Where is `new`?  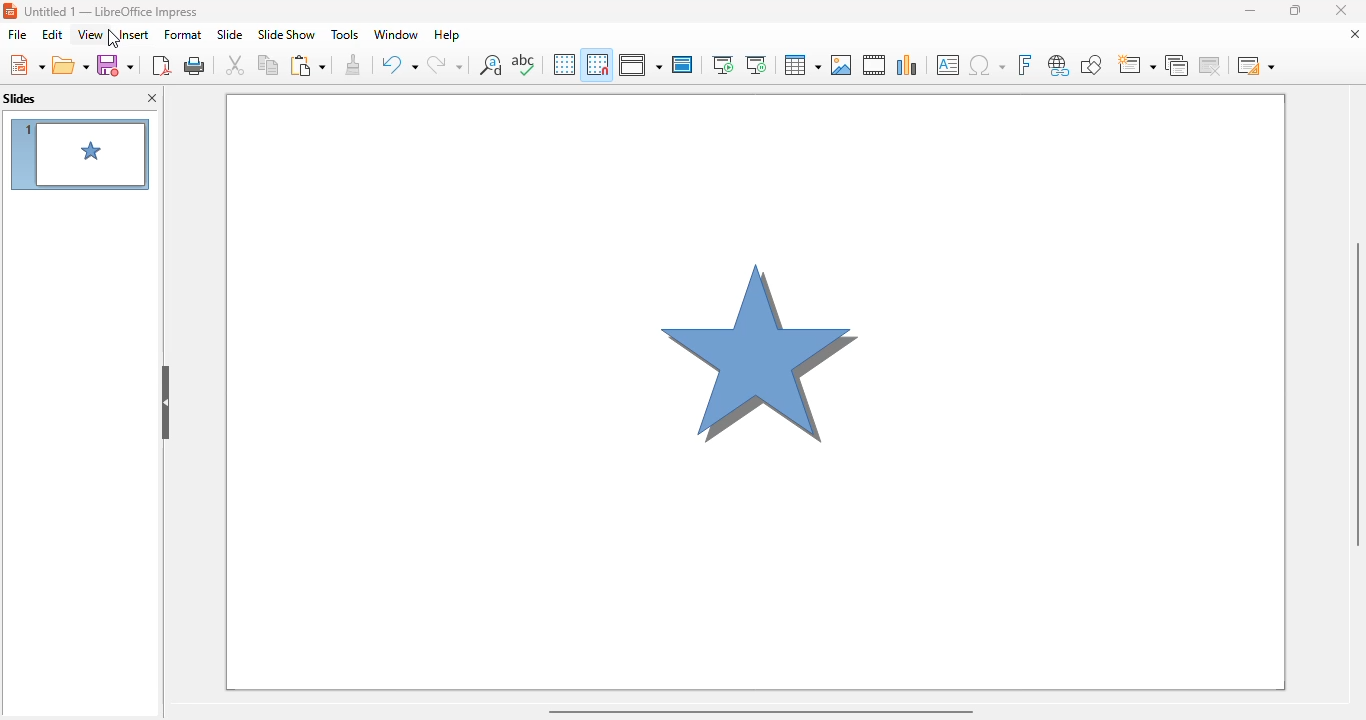 new is located at coordinates (25, 64).